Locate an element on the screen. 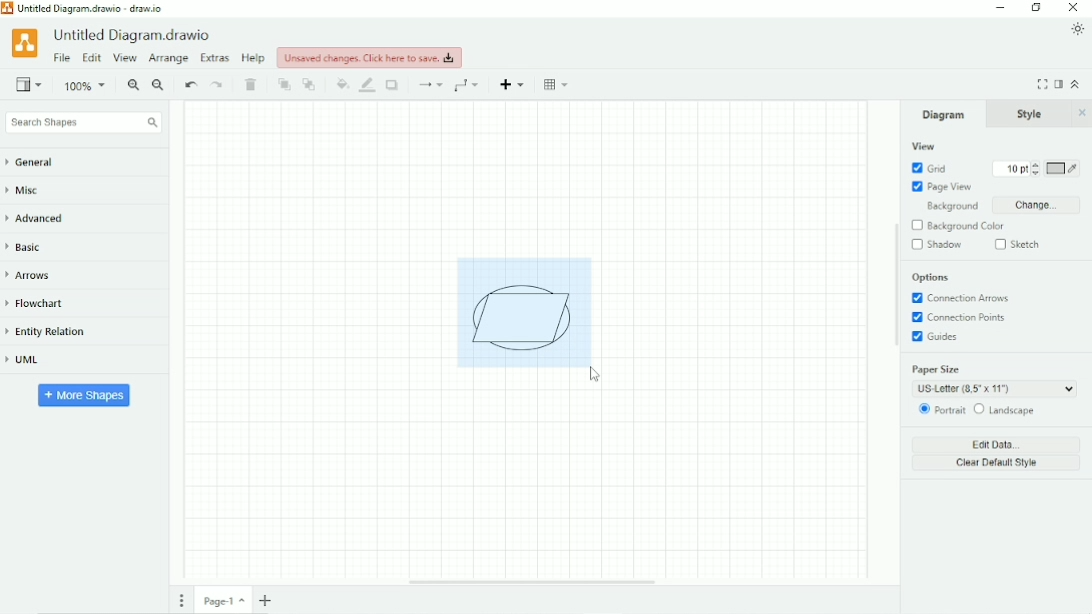 This screenshot has height=614, width=1092. Edit is located at coordinates (91, 59).